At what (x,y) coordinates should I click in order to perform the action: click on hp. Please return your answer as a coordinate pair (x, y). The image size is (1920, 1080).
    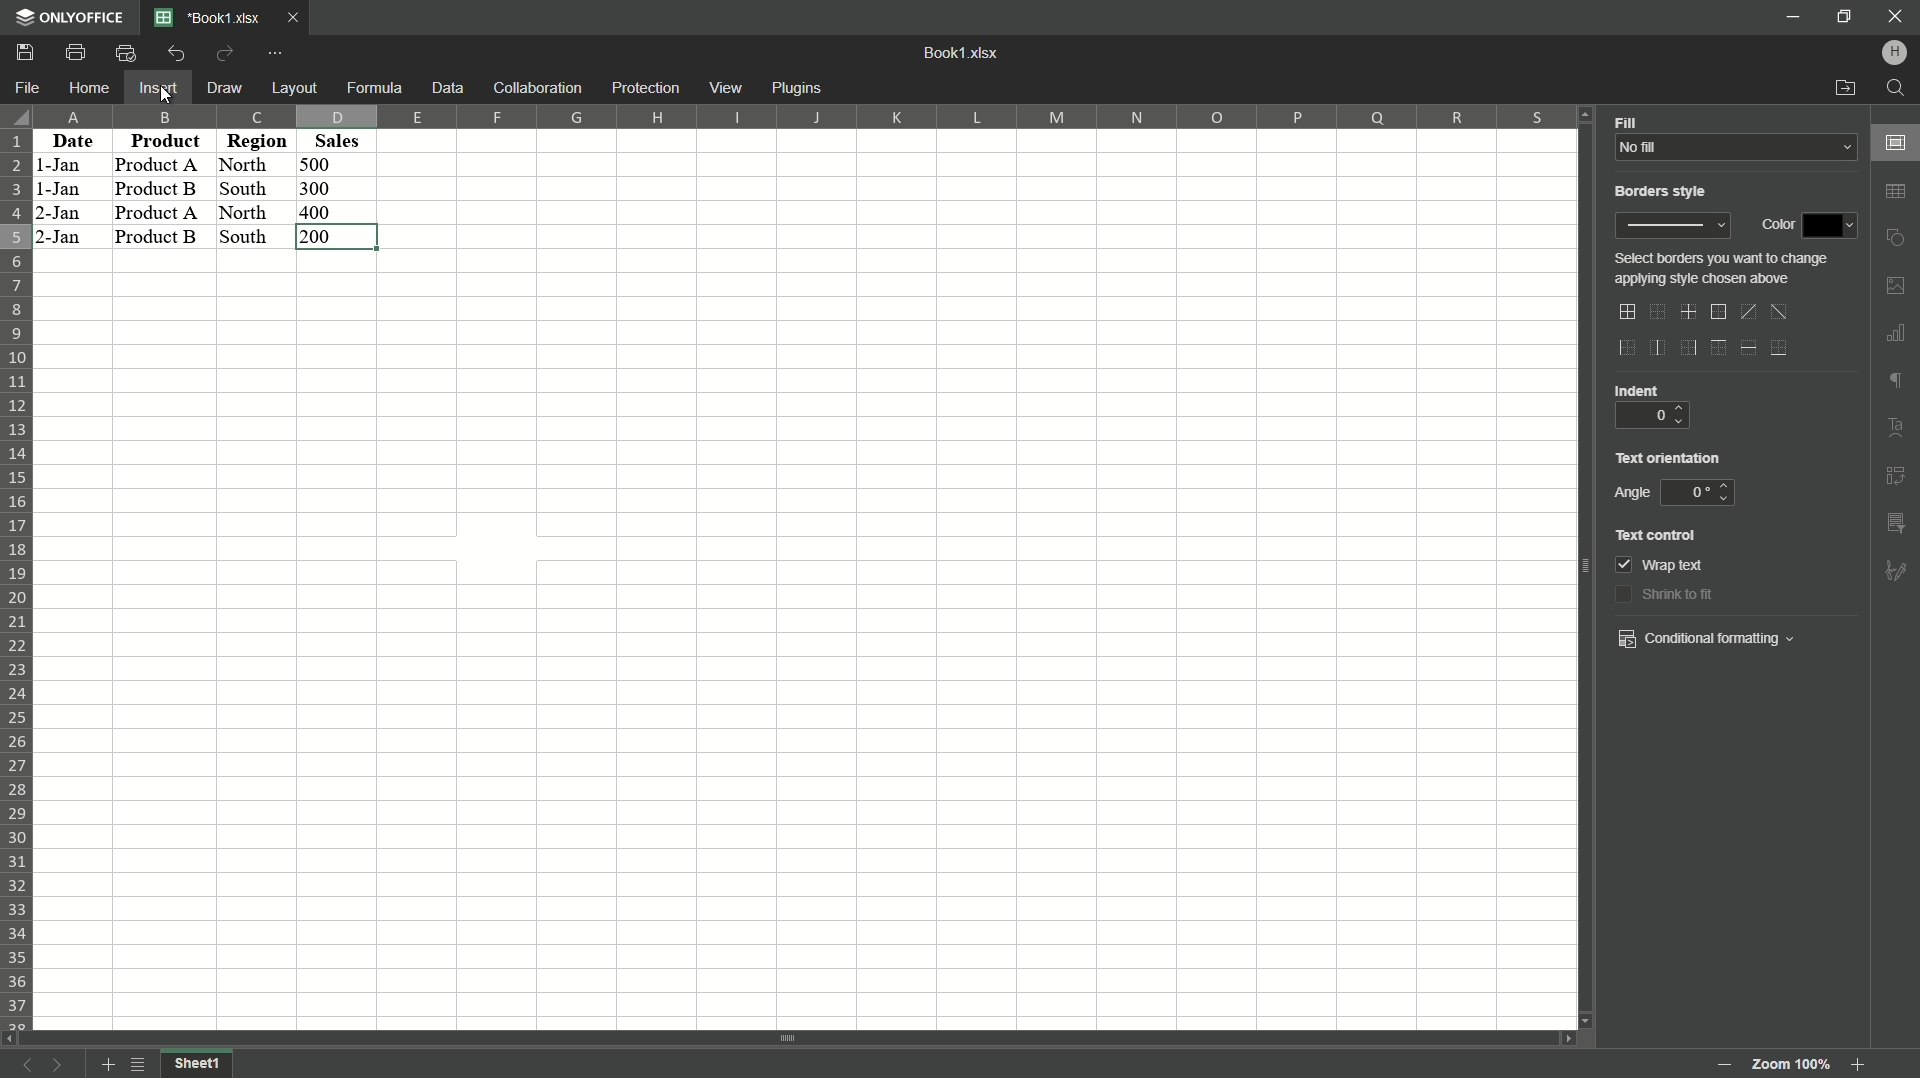
    Looking at the image, I should click on (1896, 52).